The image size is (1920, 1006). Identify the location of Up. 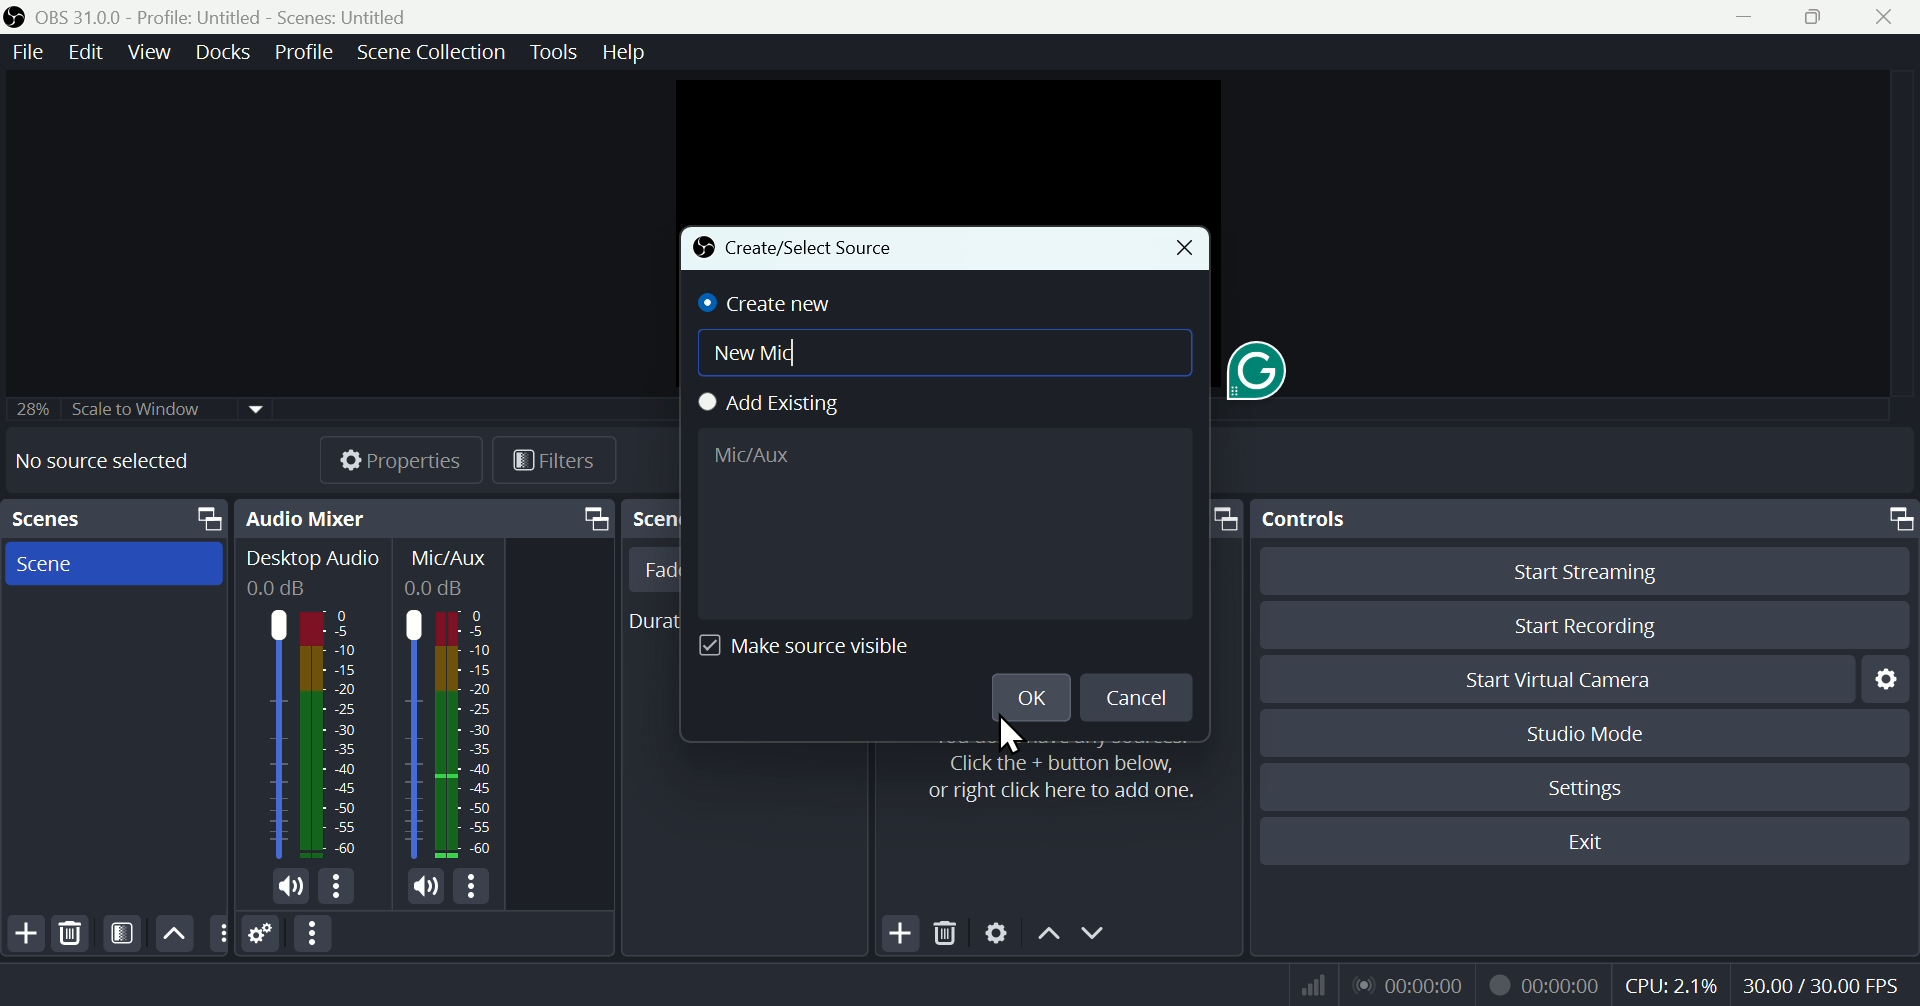
(1047, 937).